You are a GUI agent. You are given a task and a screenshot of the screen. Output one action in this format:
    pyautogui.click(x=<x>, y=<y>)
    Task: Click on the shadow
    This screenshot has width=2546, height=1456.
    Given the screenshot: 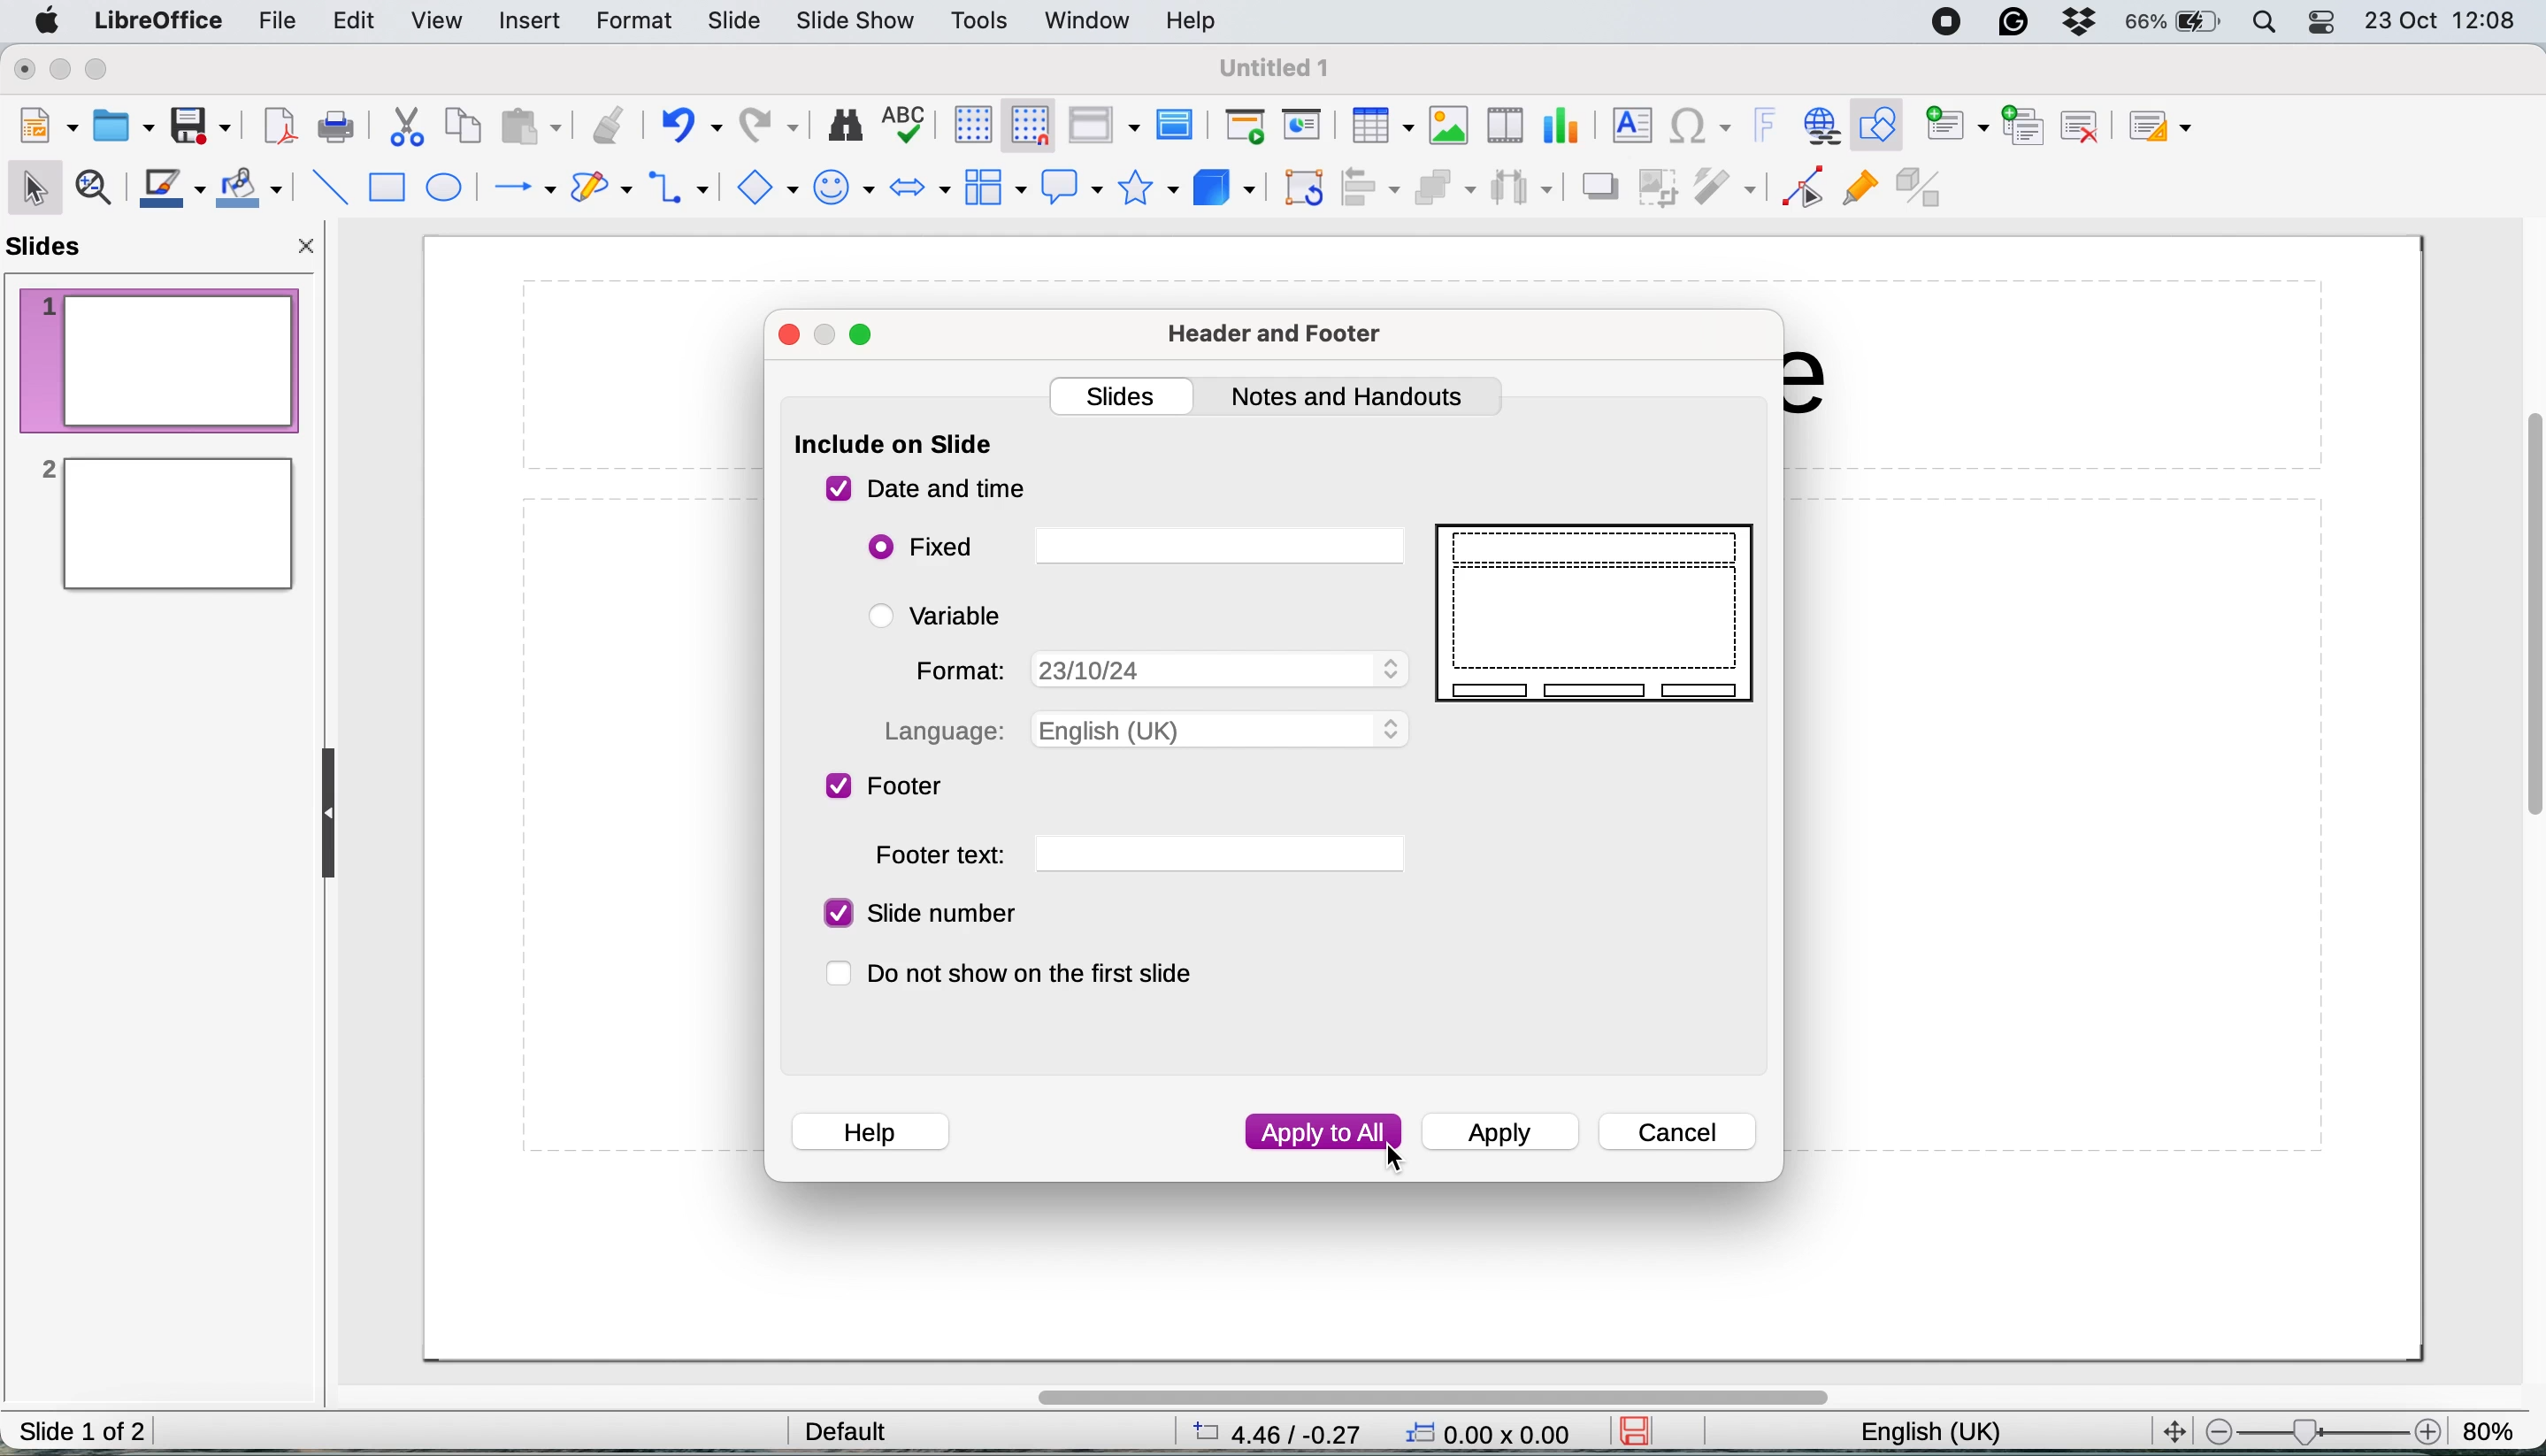 What is the action you would take?
    pyautogui.click(x=1598, y=187)
    